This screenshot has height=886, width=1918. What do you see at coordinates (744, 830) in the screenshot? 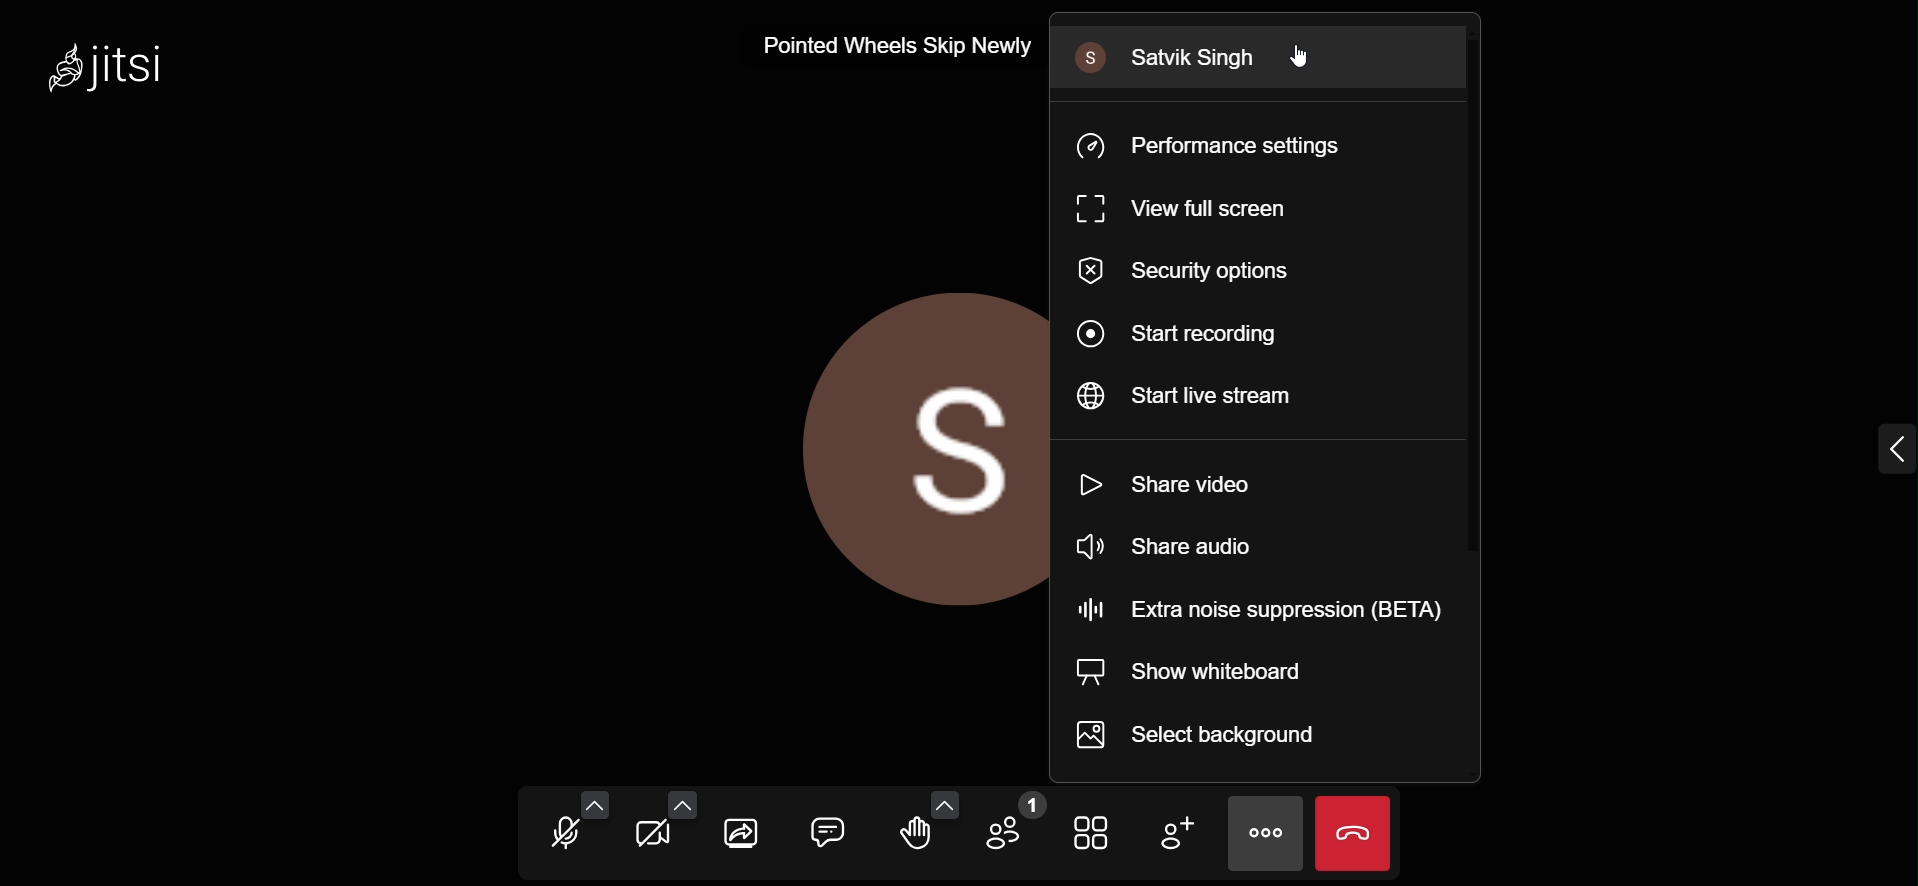
I see `share your screen` at bounding box center [744, 830].